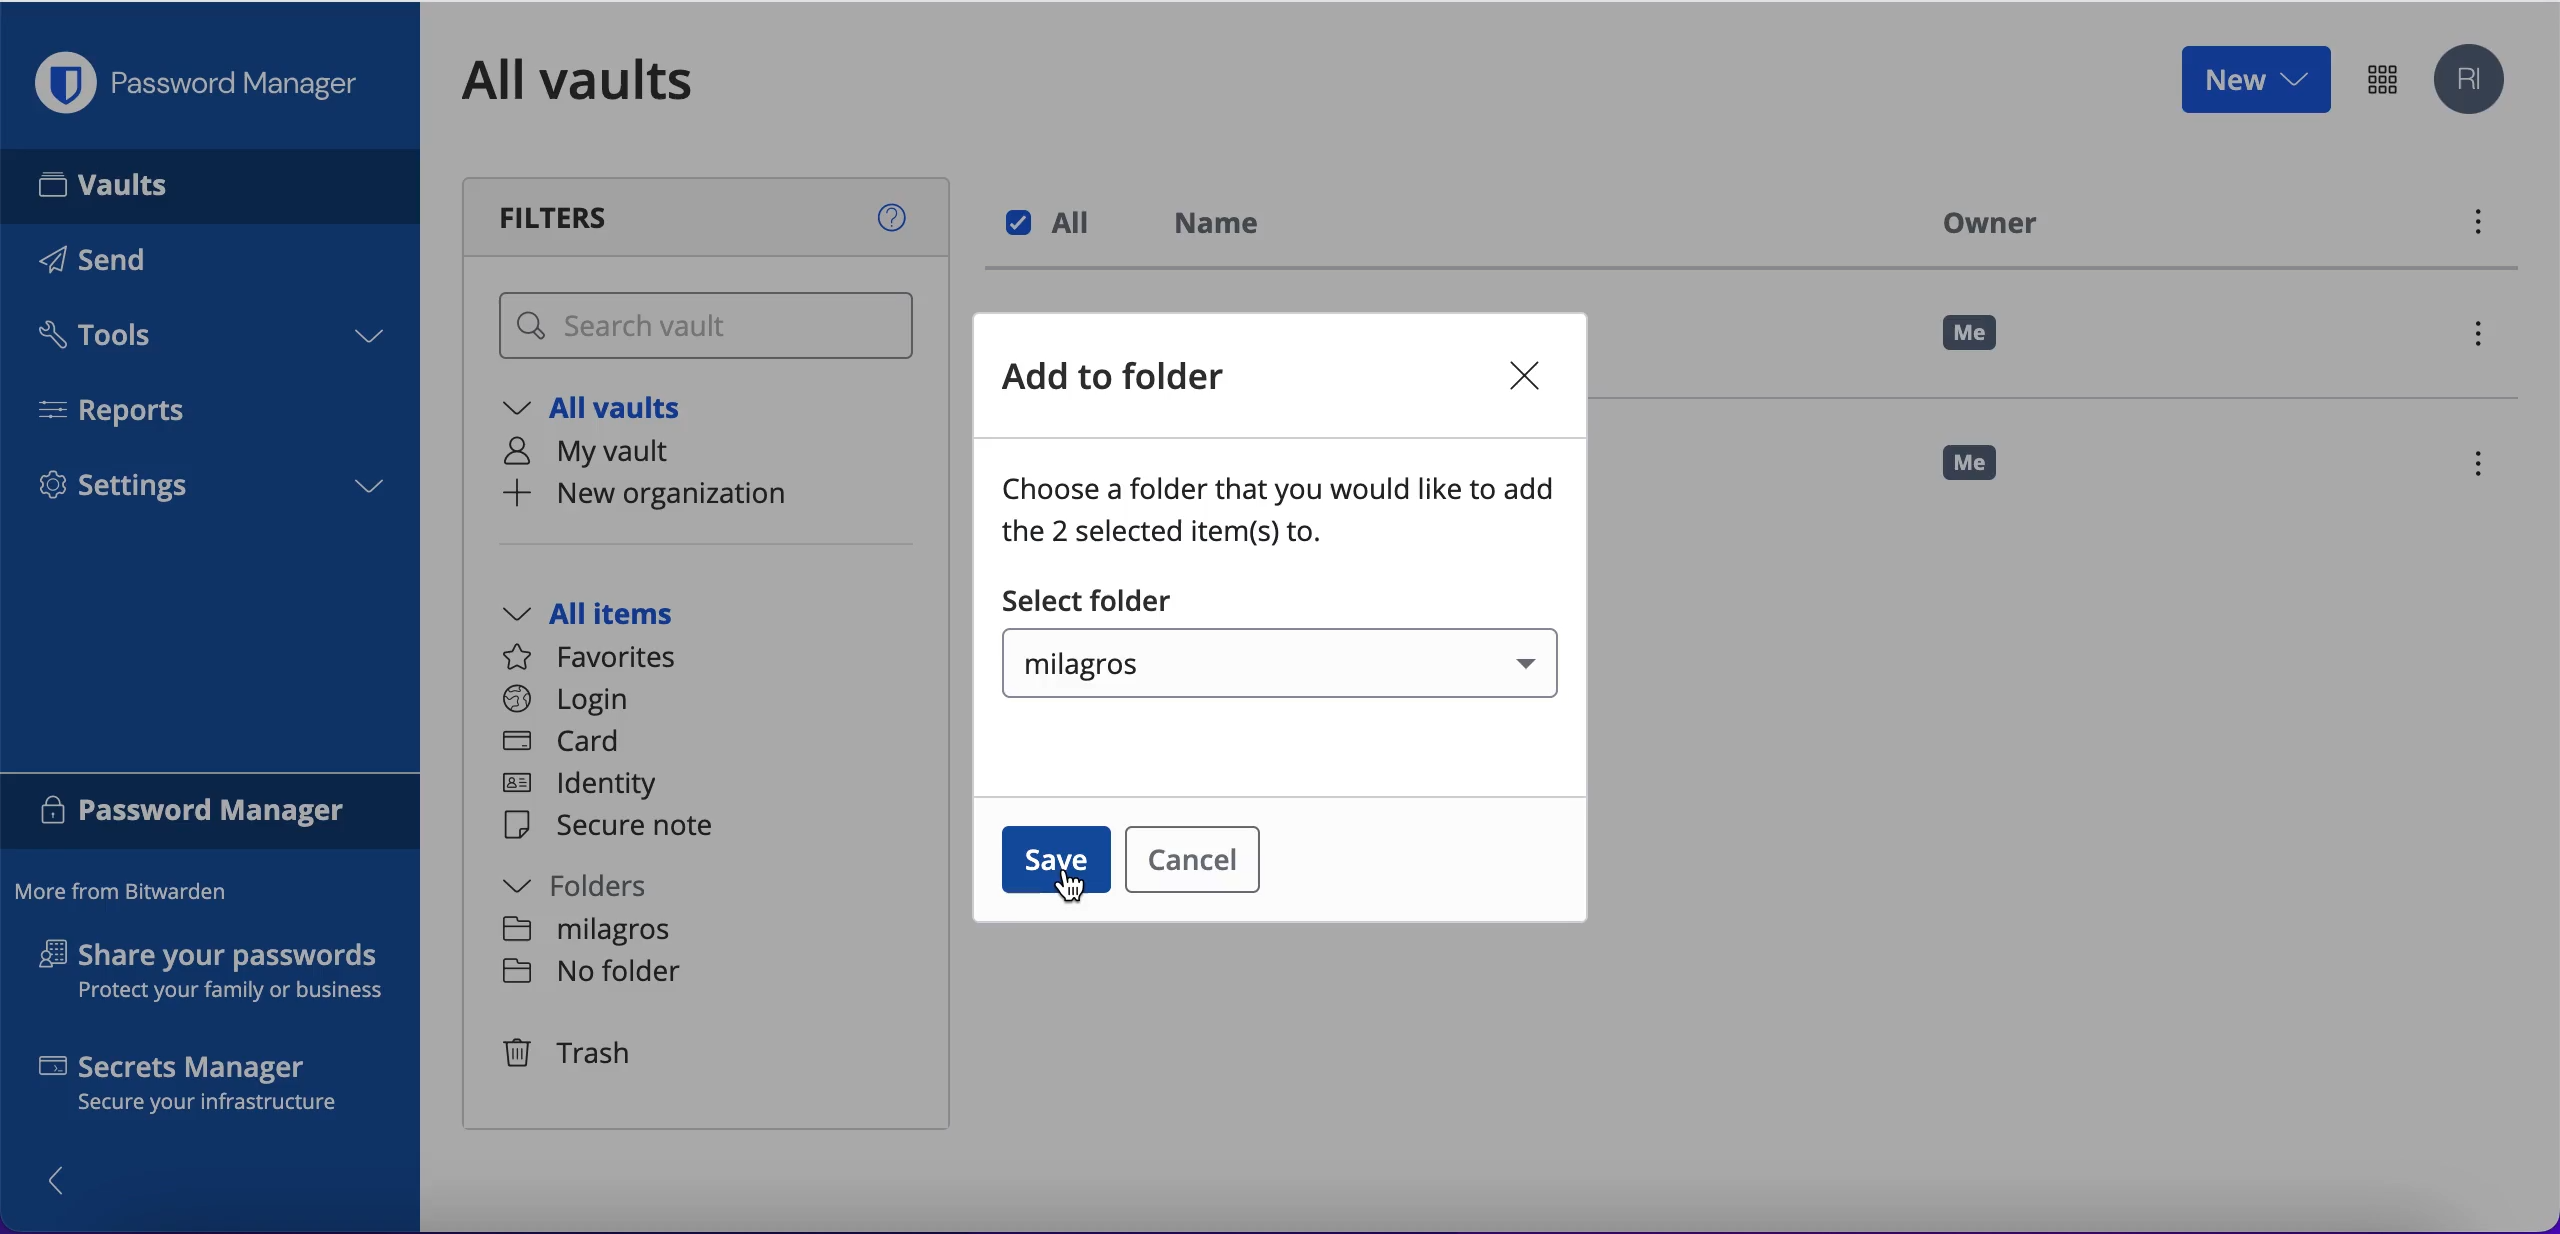 The image size is (2560, 1234). What do you see at coordinates (2474, 81) in the screenshot?
I see `account` at bounding box center [2474, 81].